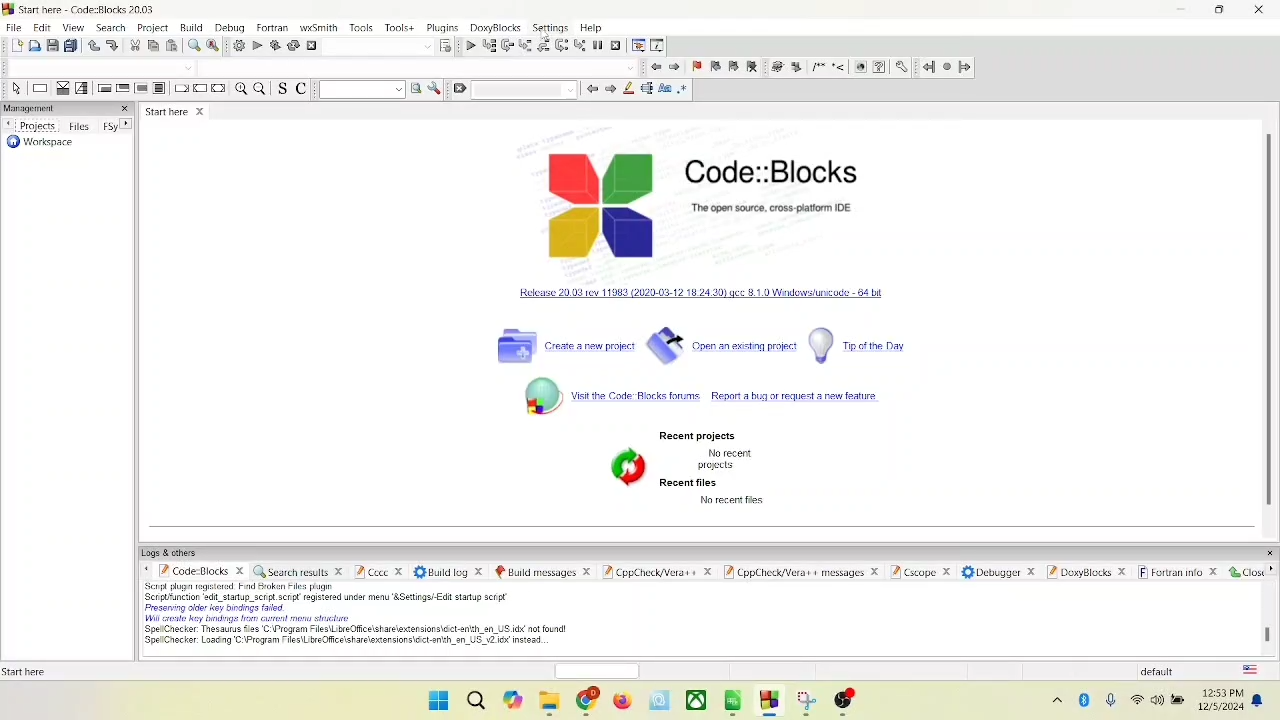  I want to click on doxyblocks, so click(496, 28).